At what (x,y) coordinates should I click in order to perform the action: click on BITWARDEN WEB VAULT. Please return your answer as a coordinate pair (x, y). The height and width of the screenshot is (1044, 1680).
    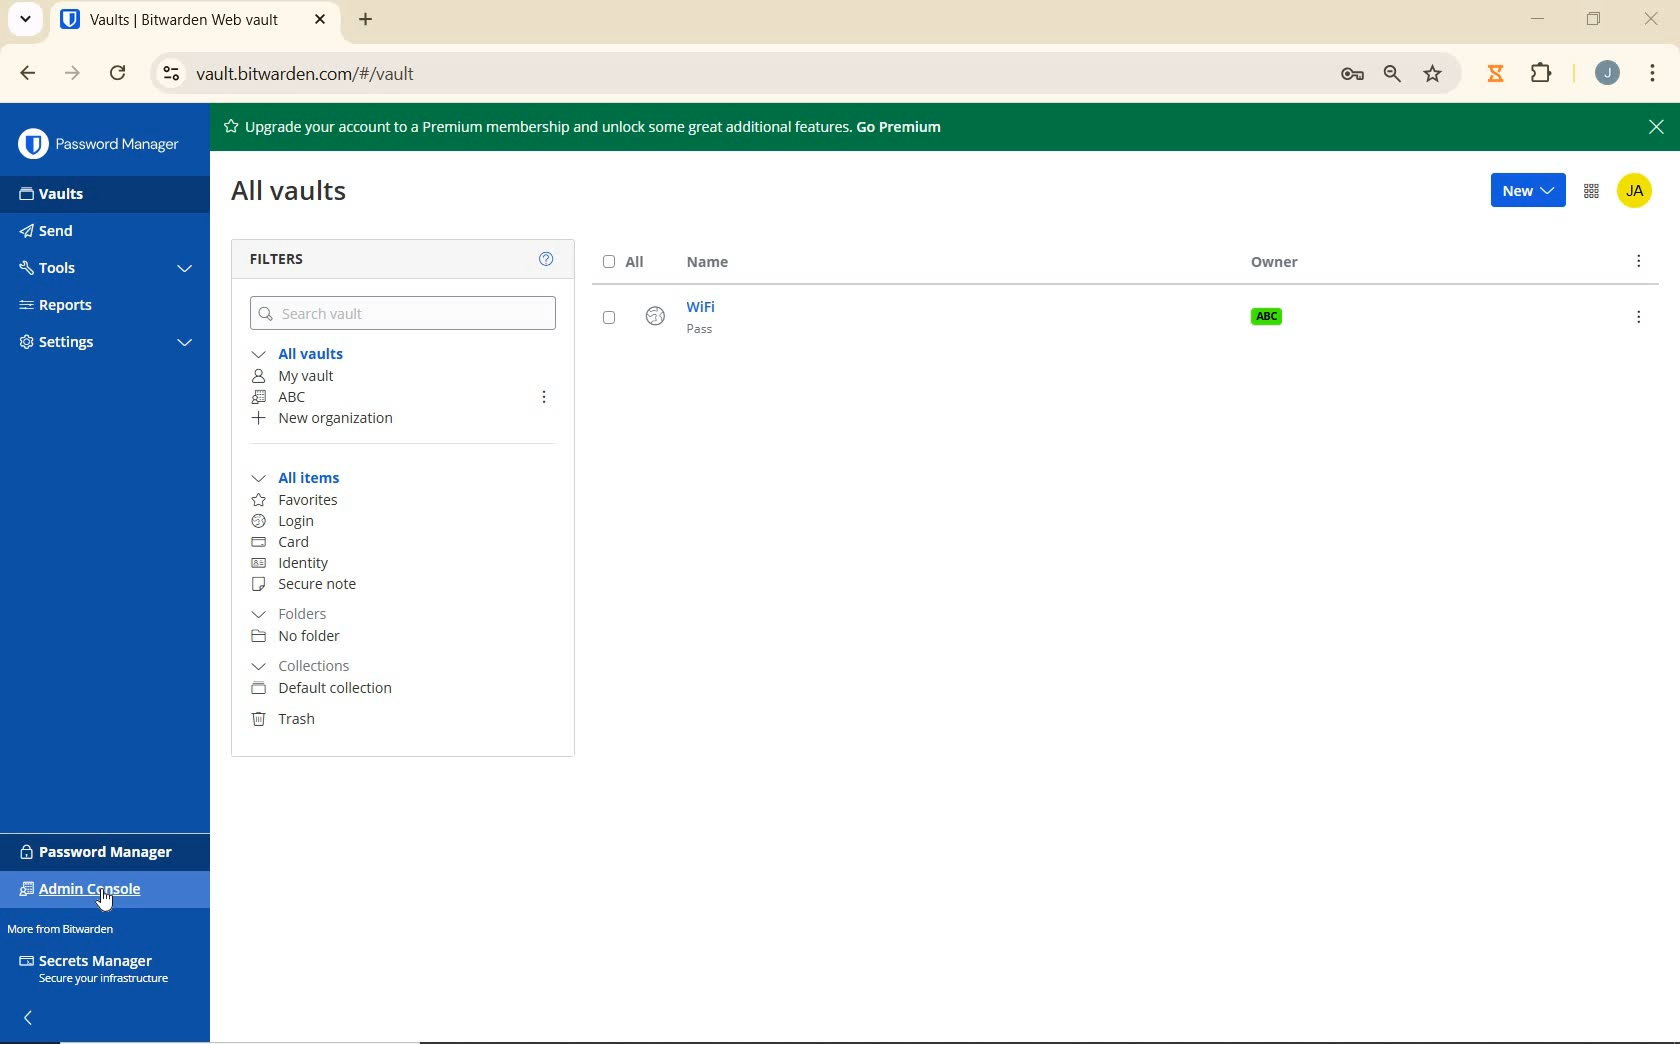
    Looking at the image, I should click on (196, 22).